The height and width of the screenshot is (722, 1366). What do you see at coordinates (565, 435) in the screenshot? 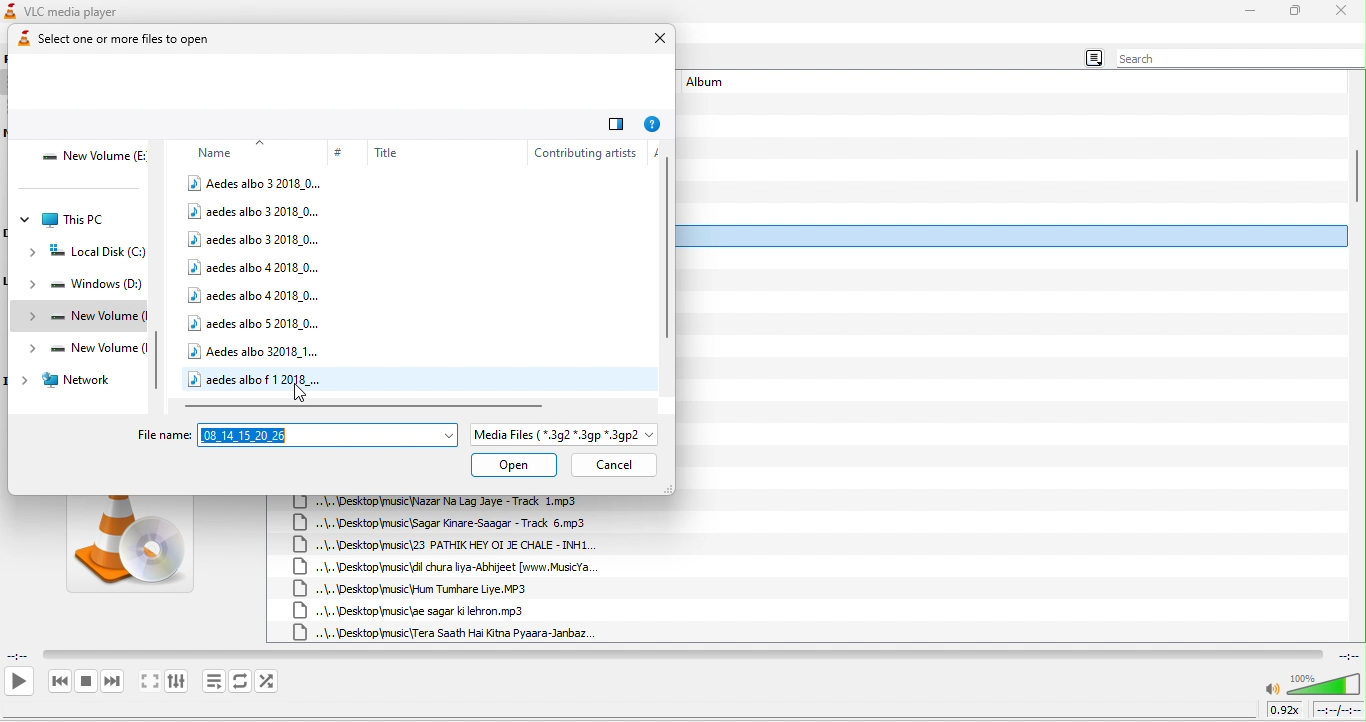
I see `Media Files ( *.3g2 *.3gp *.3gp2` at bounding box center [565, 435].